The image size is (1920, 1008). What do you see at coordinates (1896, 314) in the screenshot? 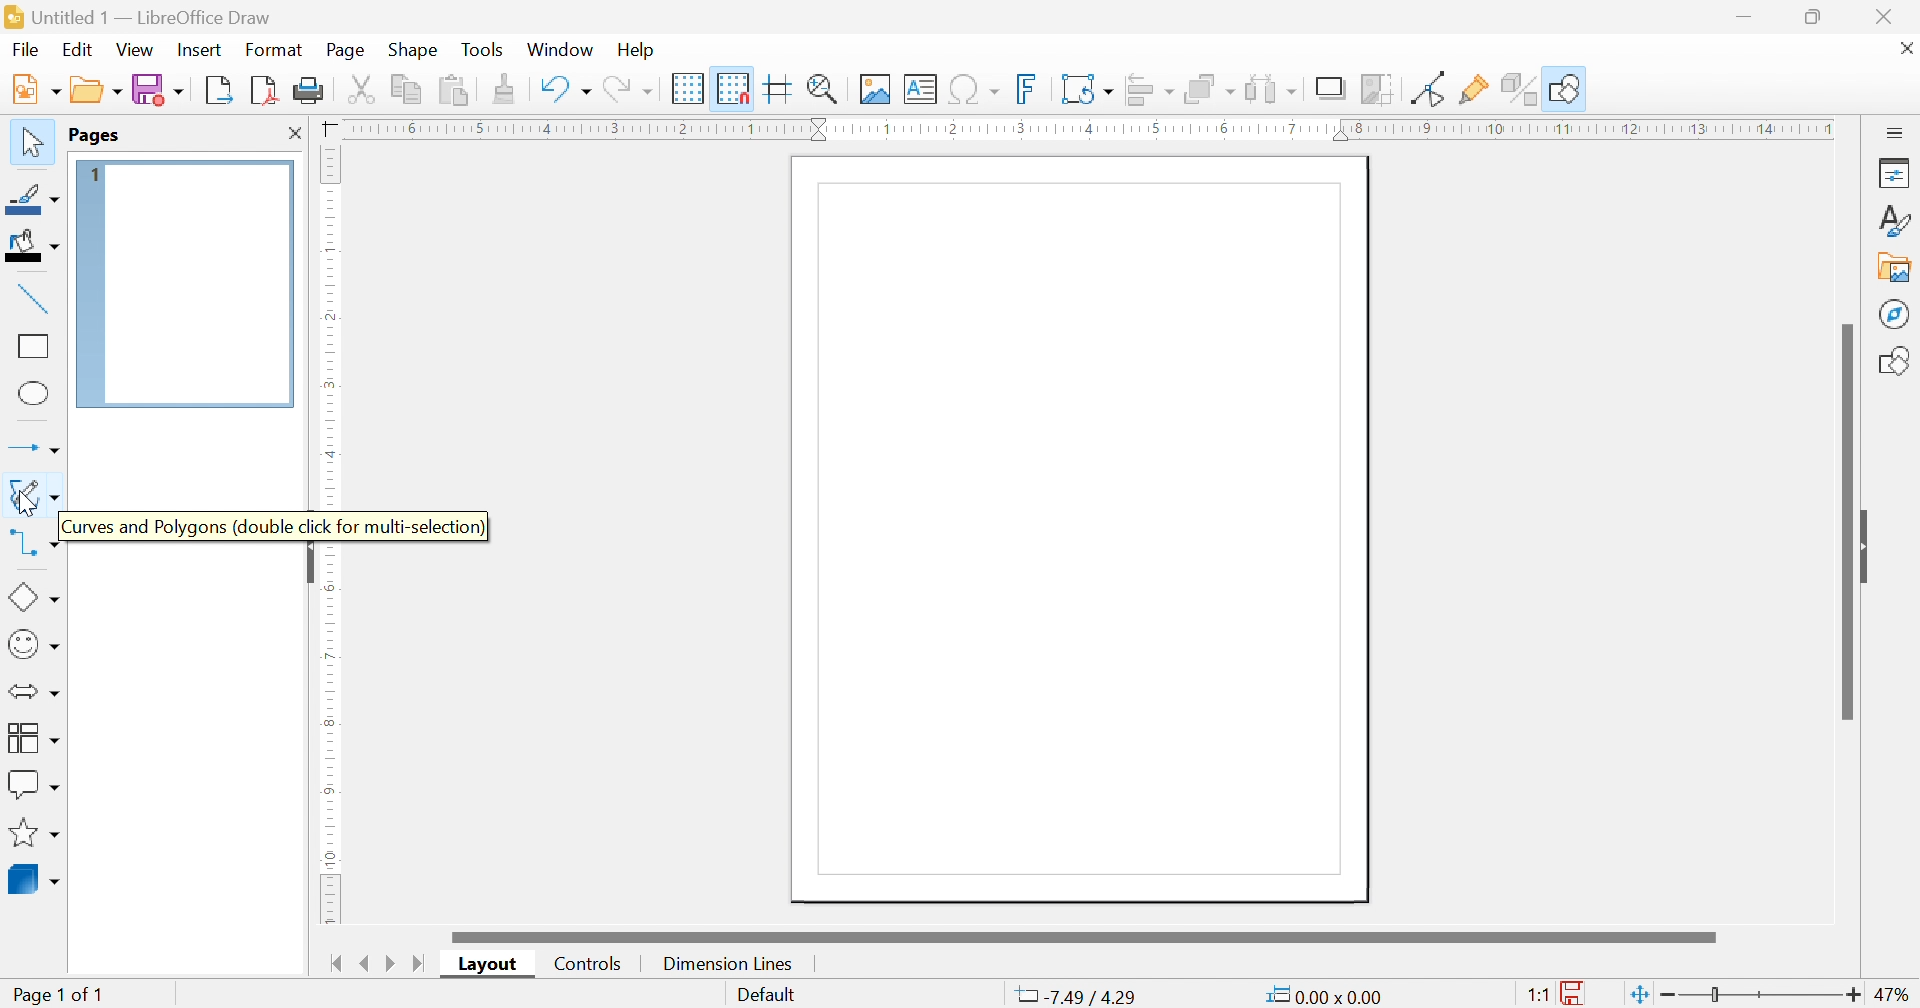
I see `navigator` at bounding box center [1896, 314].